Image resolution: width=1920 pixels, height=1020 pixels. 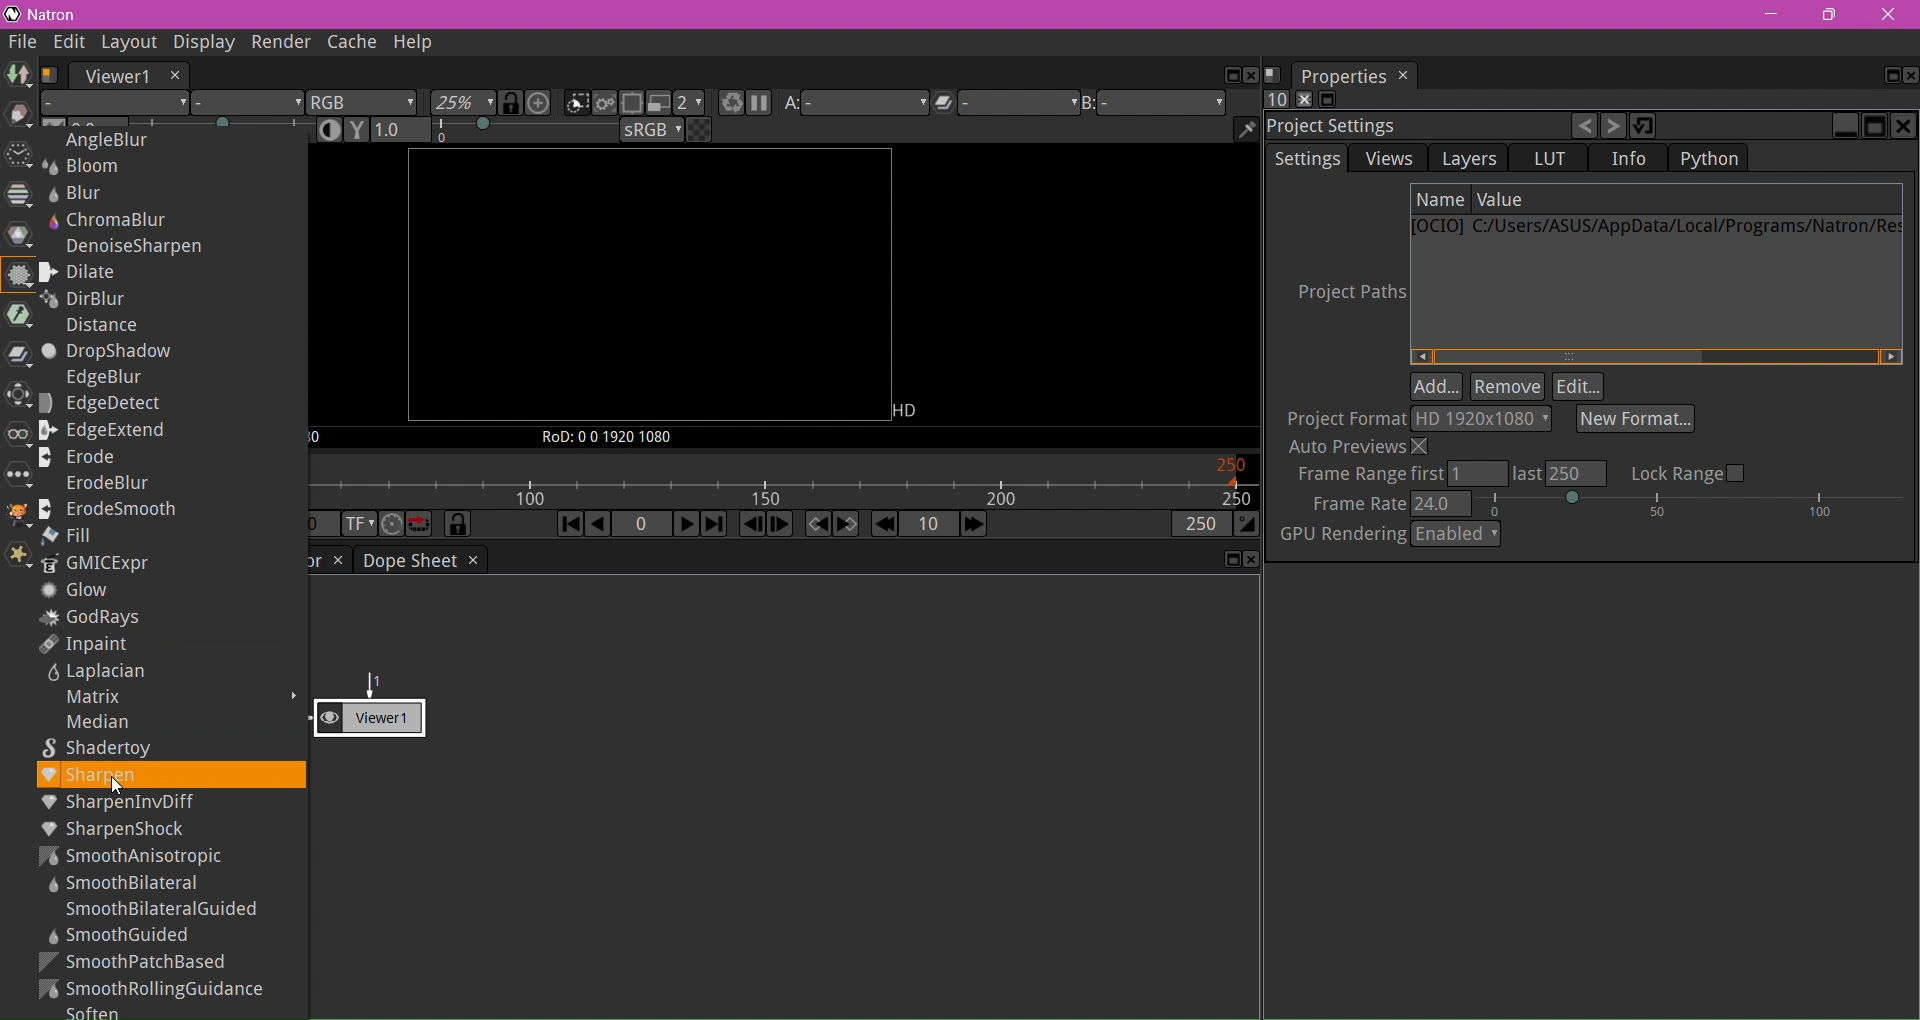 What do you see at coordinates (16, 397) in the screenshot?
I see `Transform` at bounding box center [16, 397].